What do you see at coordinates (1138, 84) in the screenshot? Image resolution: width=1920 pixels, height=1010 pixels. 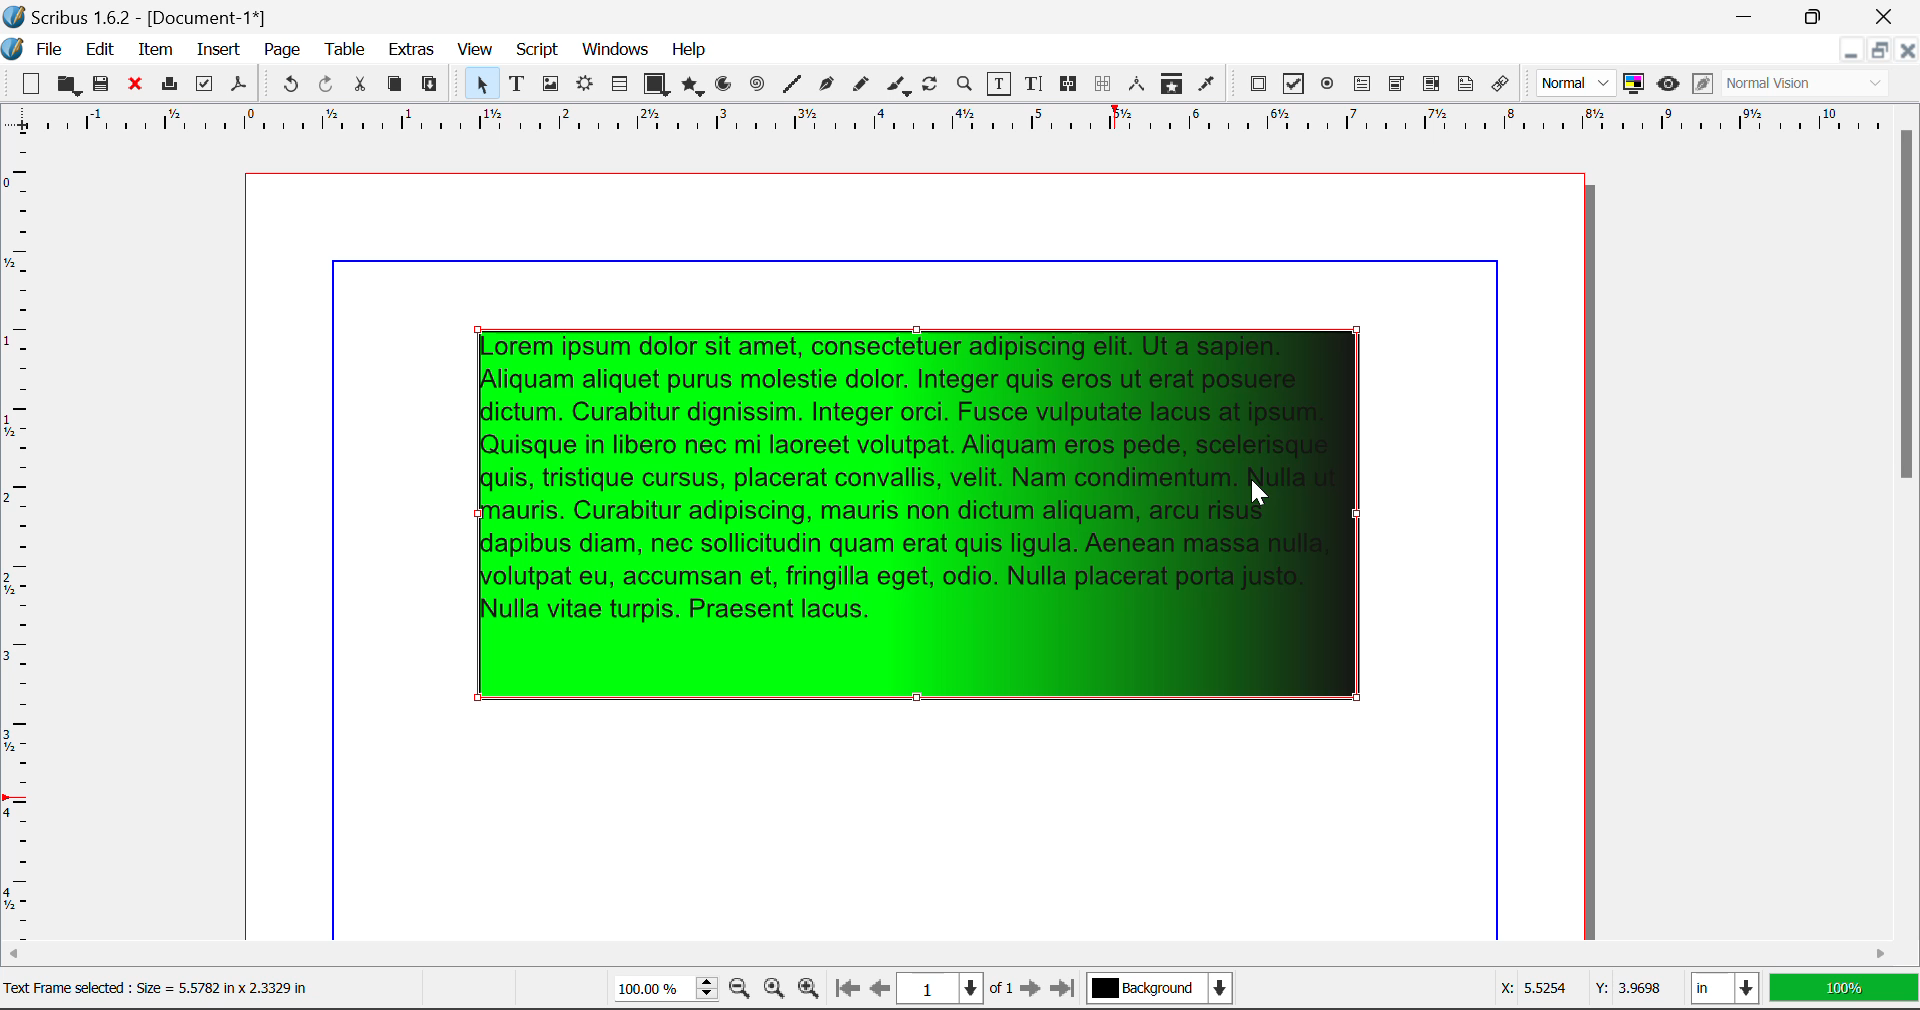 I see `Measurements` at bounding box center [1138, 84].